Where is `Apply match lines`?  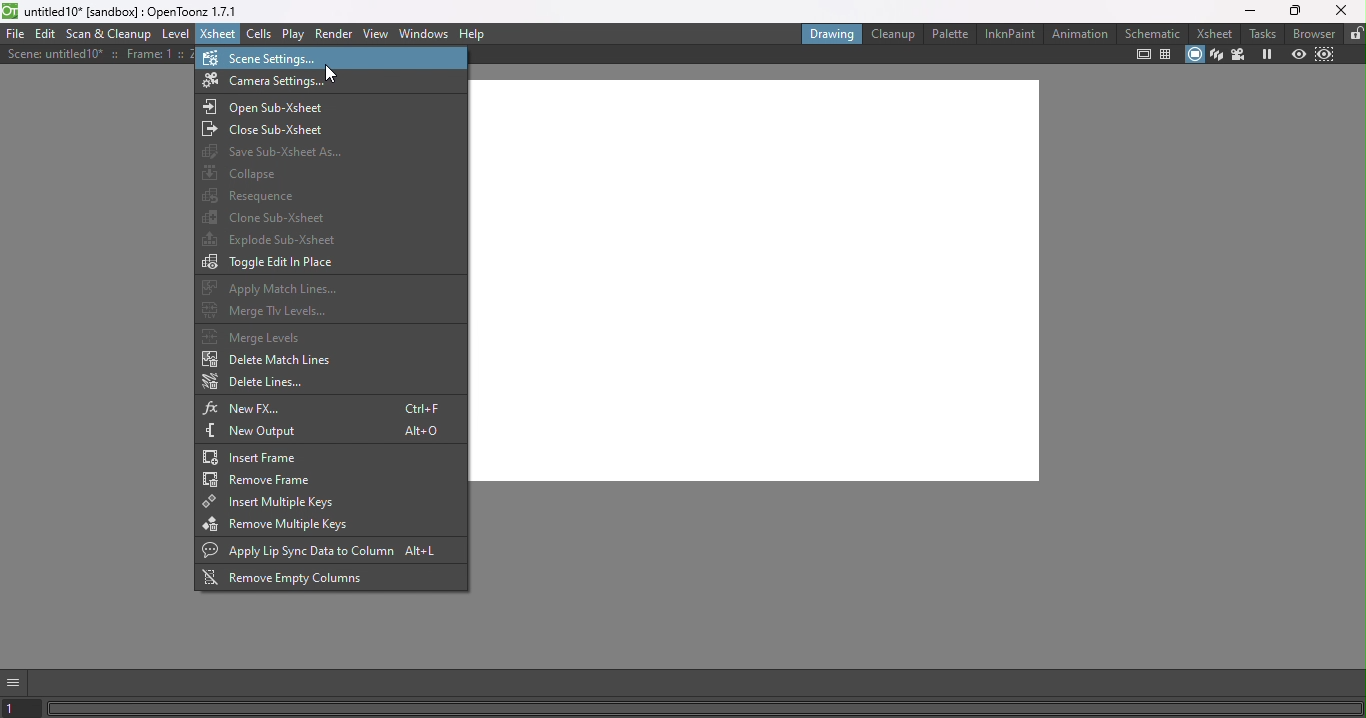
Apply match lines is located at coordinates (281, 288).